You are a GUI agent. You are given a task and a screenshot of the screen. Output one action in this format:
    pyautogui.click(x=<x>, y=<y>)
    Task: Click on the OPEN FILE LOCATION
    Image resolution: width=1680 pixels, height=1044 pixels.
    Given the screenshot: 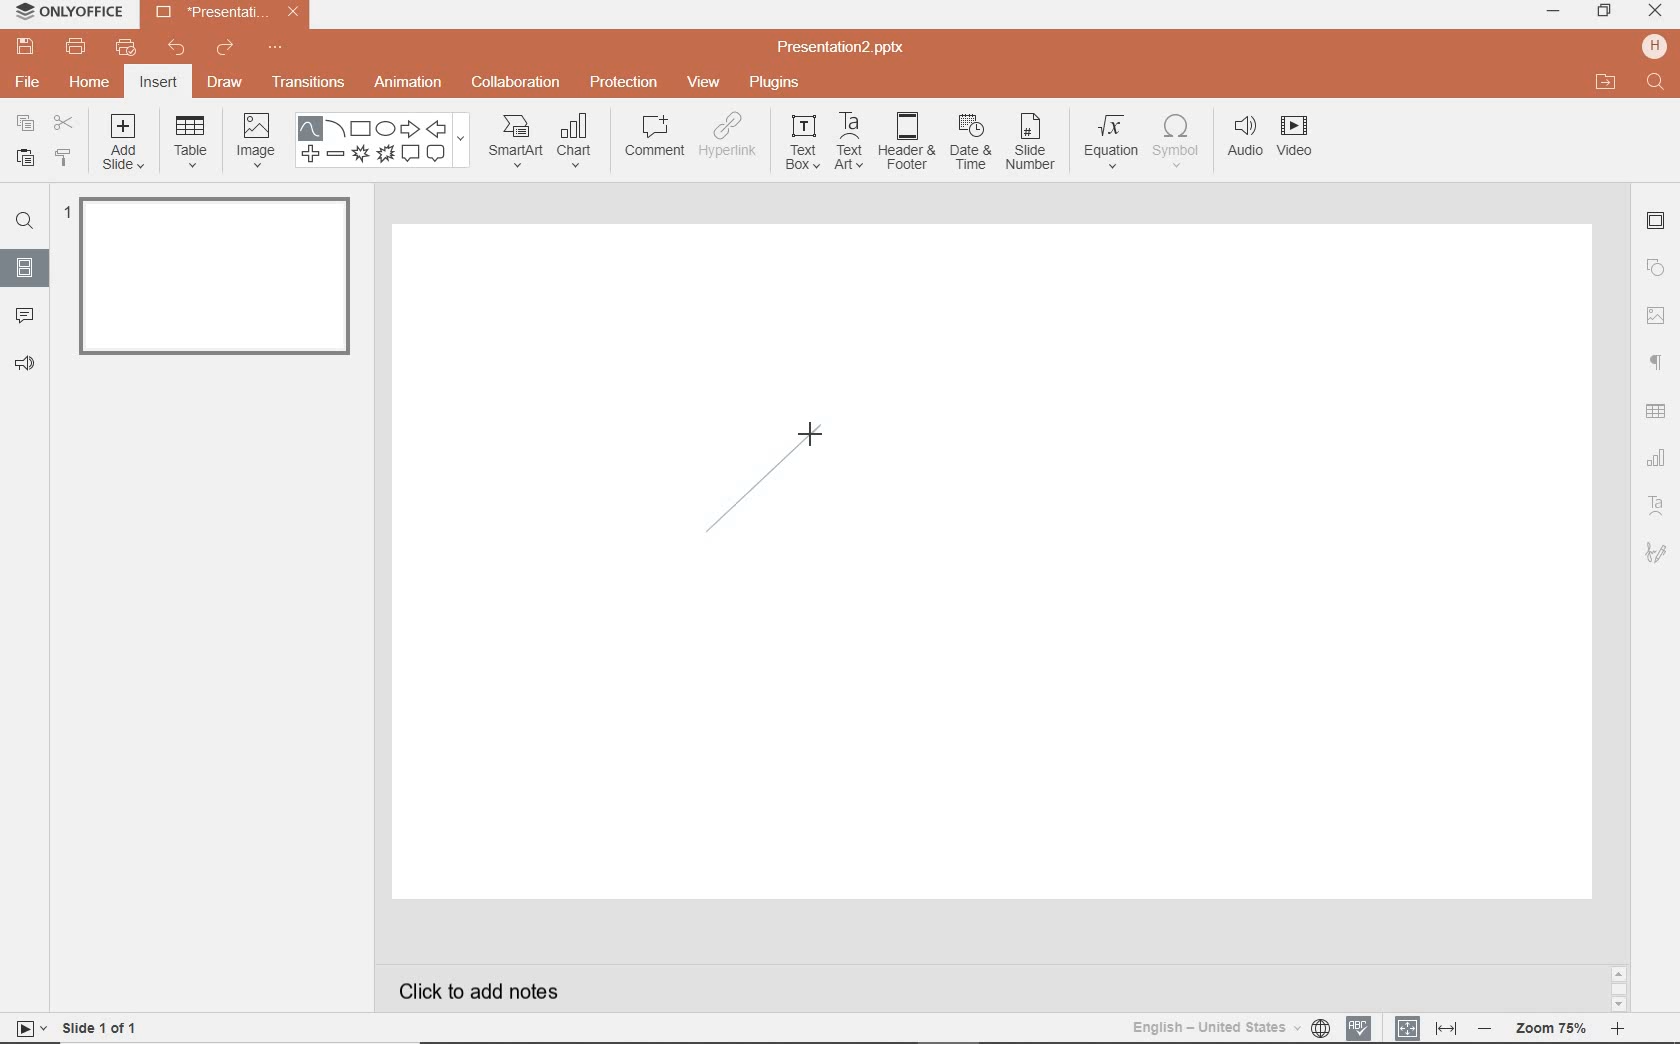 What is the action you would take?
    pyautogui.click(x=1606, y=83)
    